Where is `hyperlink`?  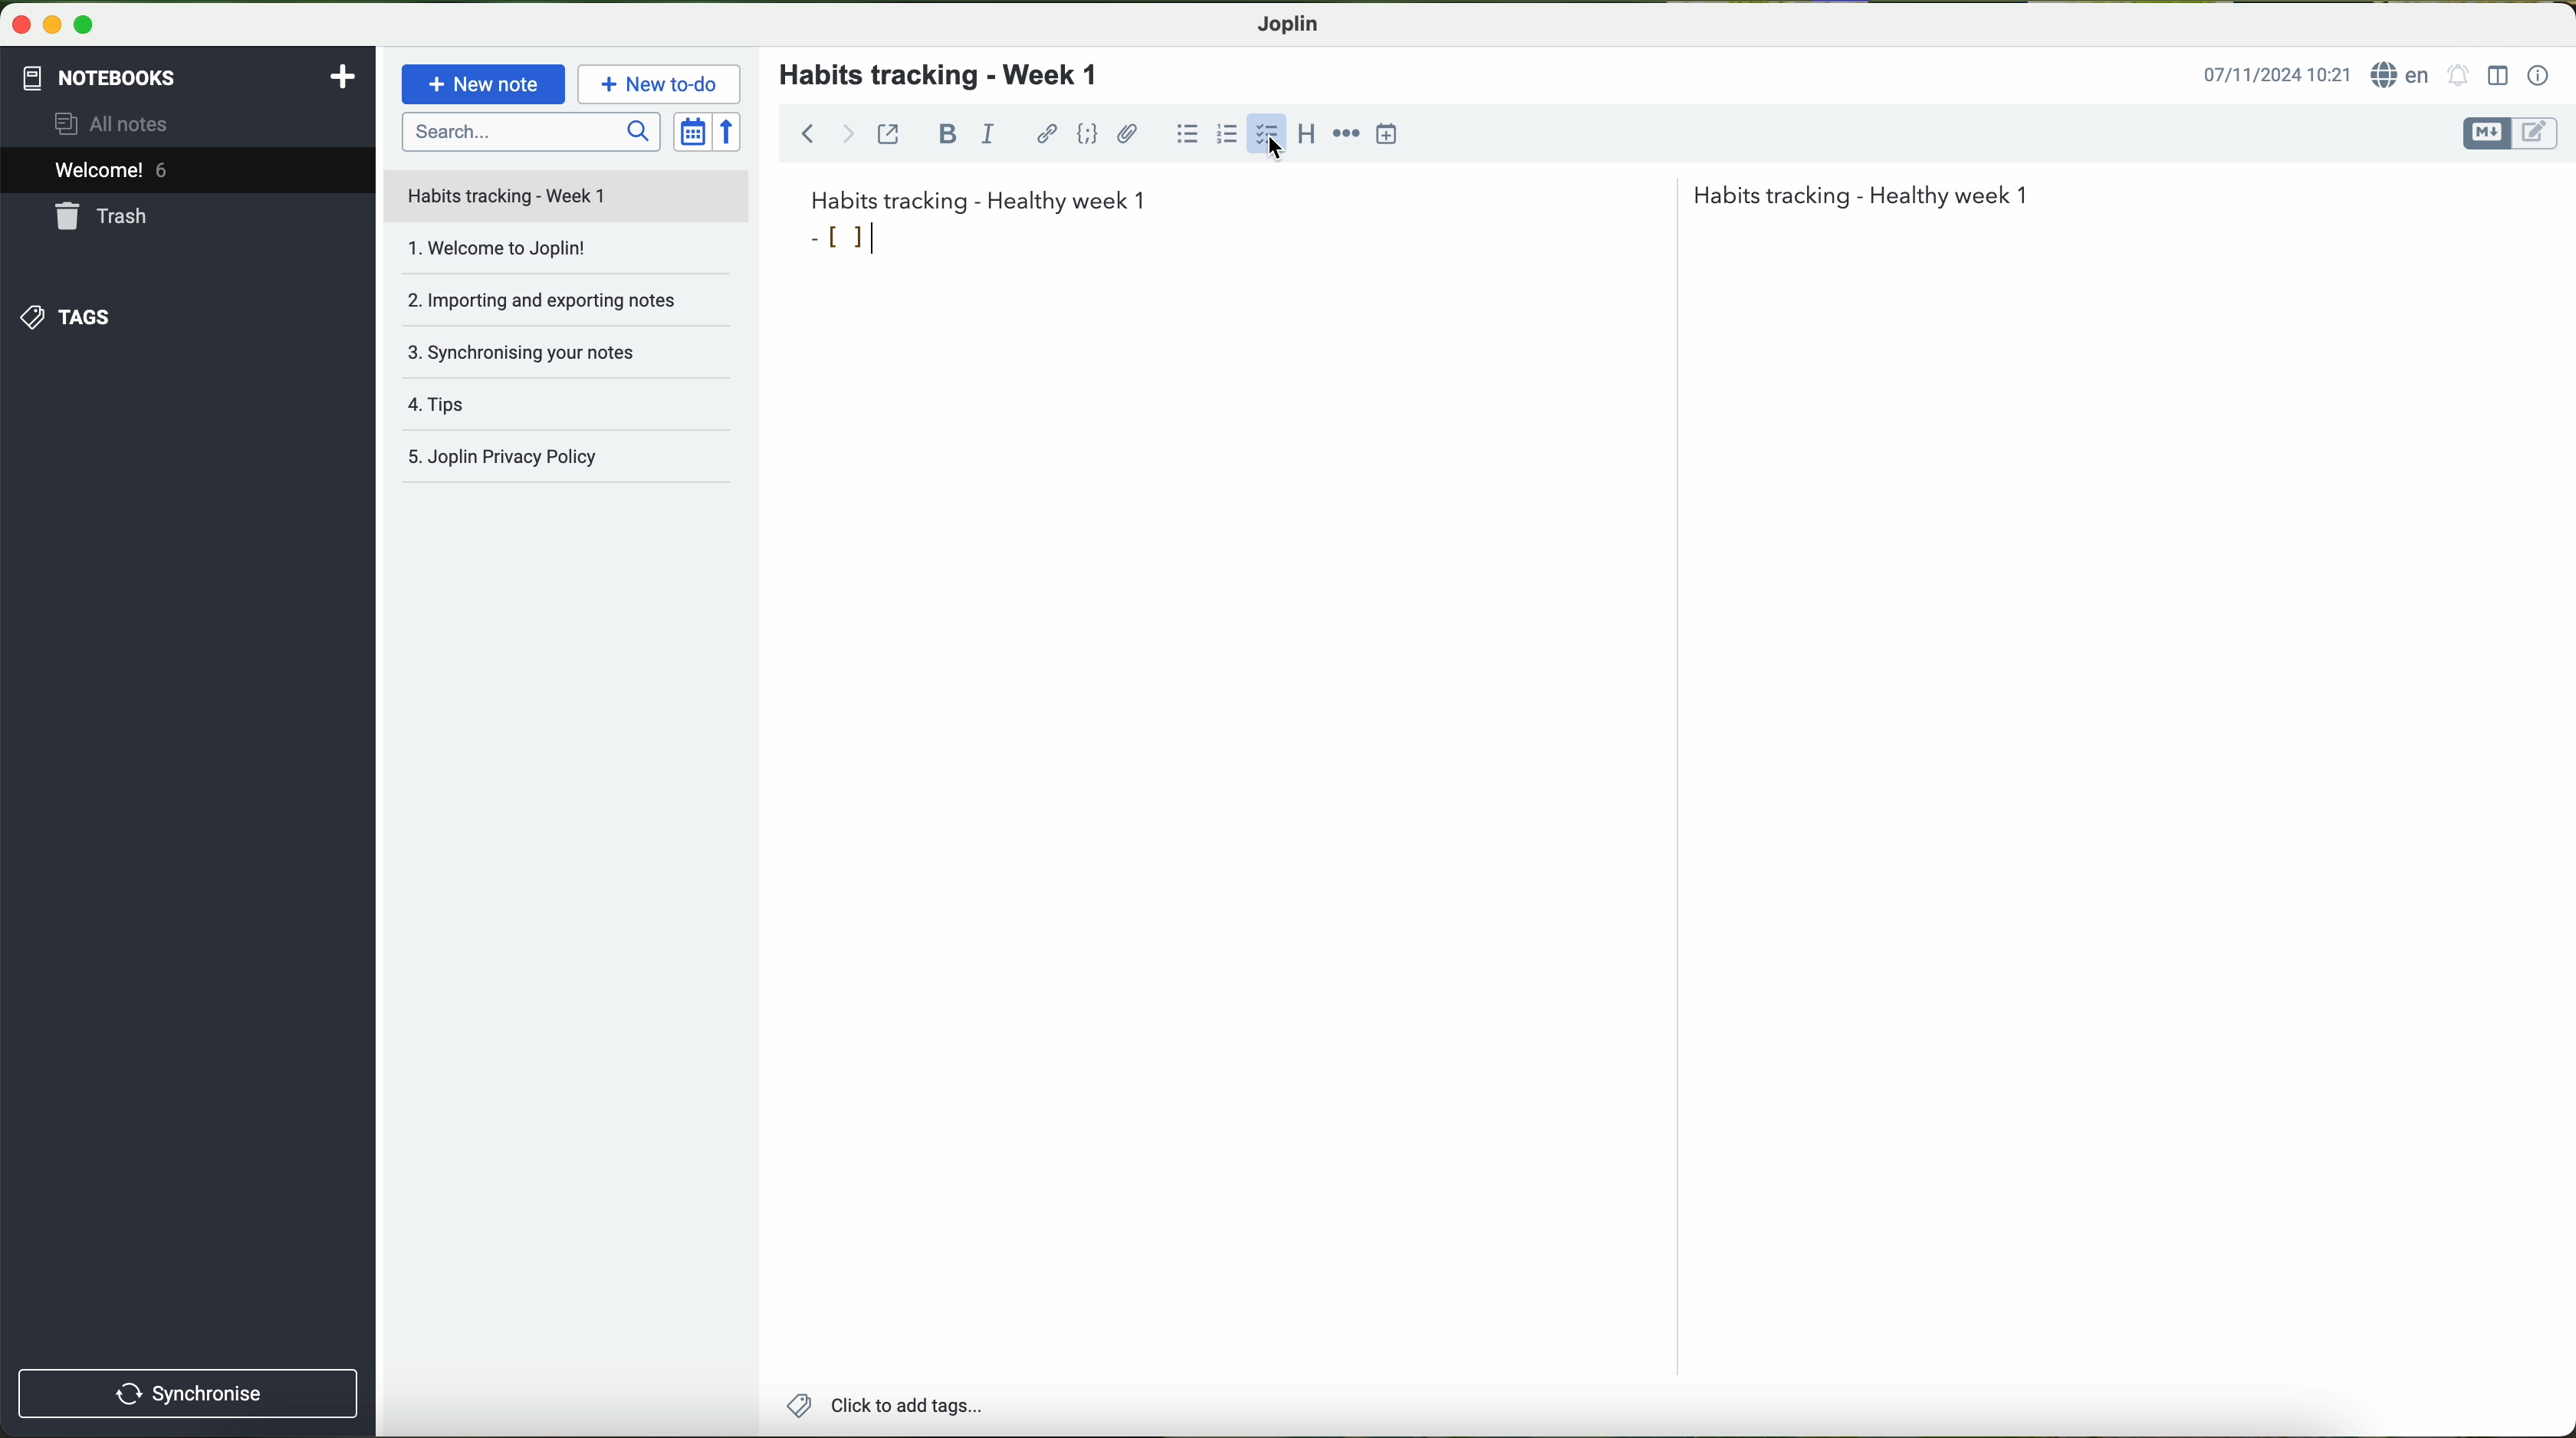
hyperlink is located at coordinates (1047, 134).